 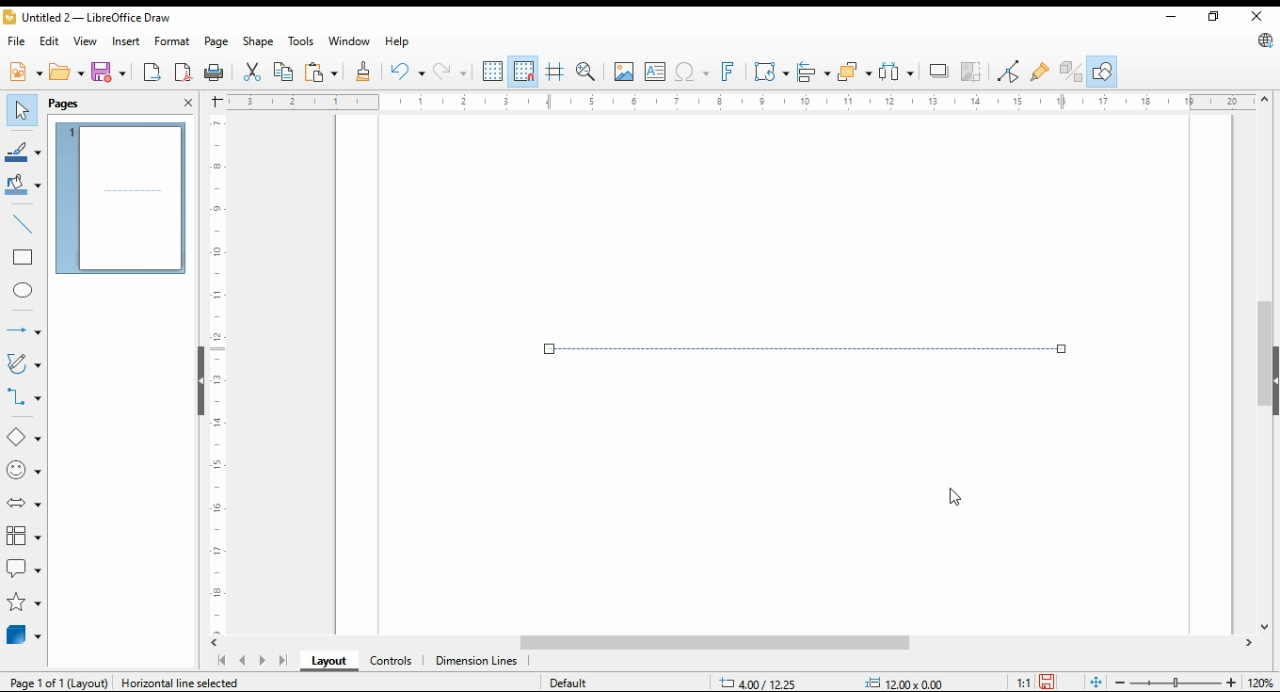 I want to click on insert fontwork text, so click(x=726, y=72).